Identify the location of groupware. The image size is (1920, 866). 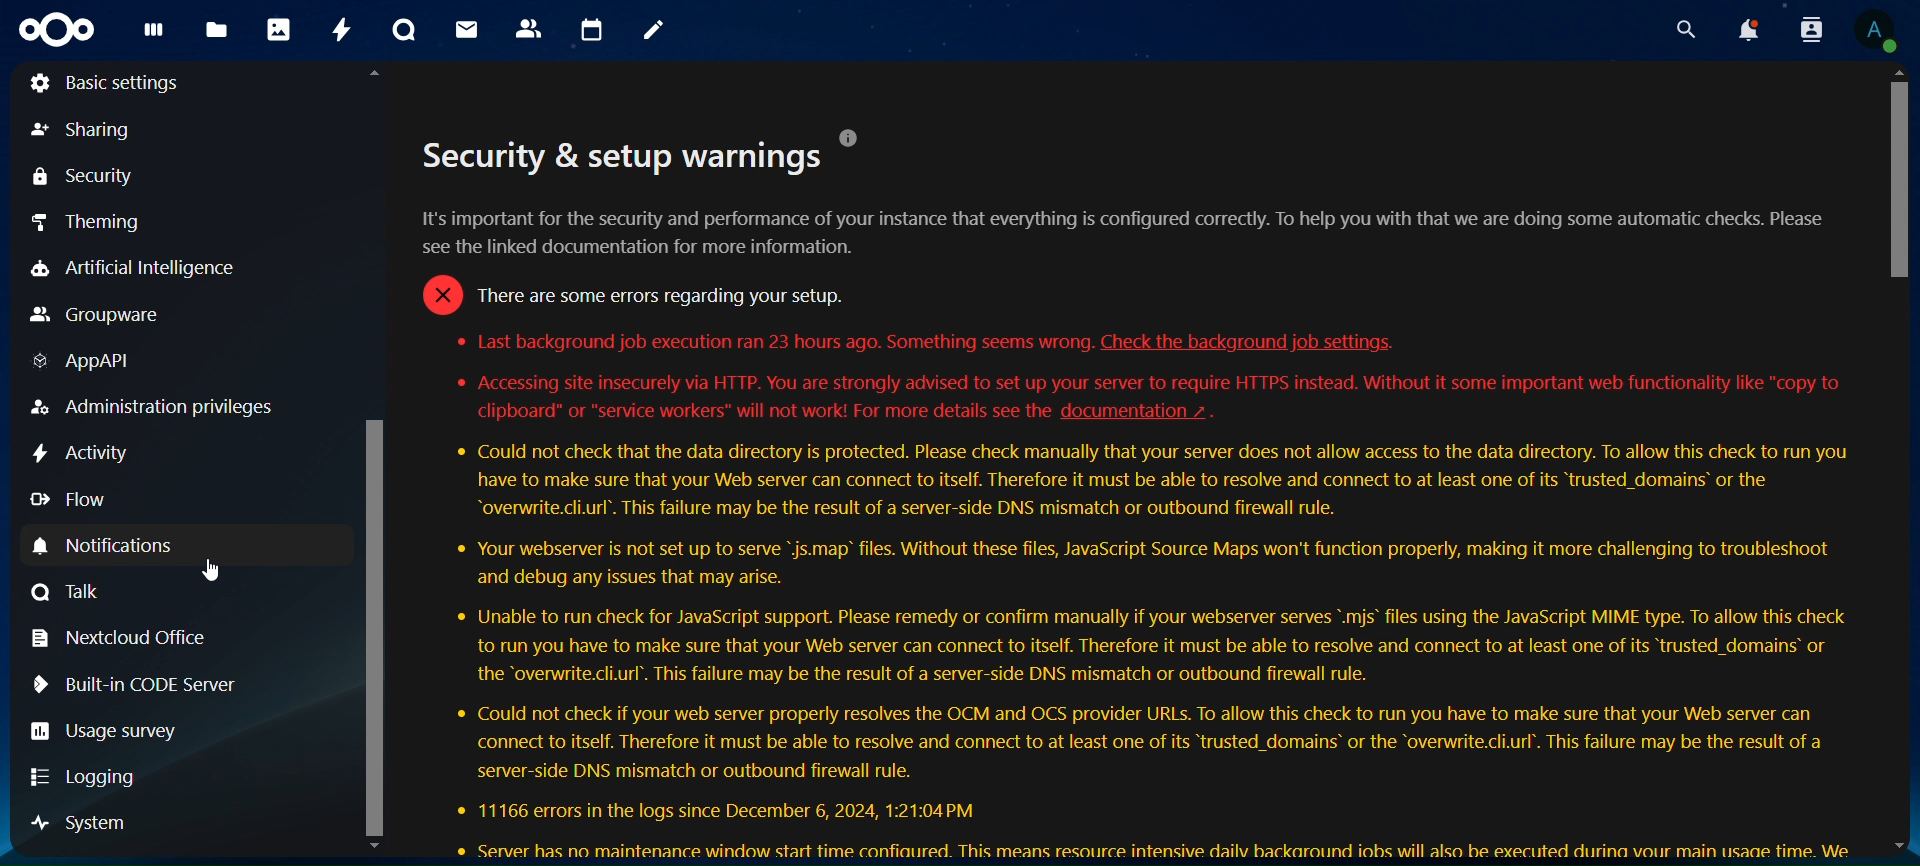
(91, 317).